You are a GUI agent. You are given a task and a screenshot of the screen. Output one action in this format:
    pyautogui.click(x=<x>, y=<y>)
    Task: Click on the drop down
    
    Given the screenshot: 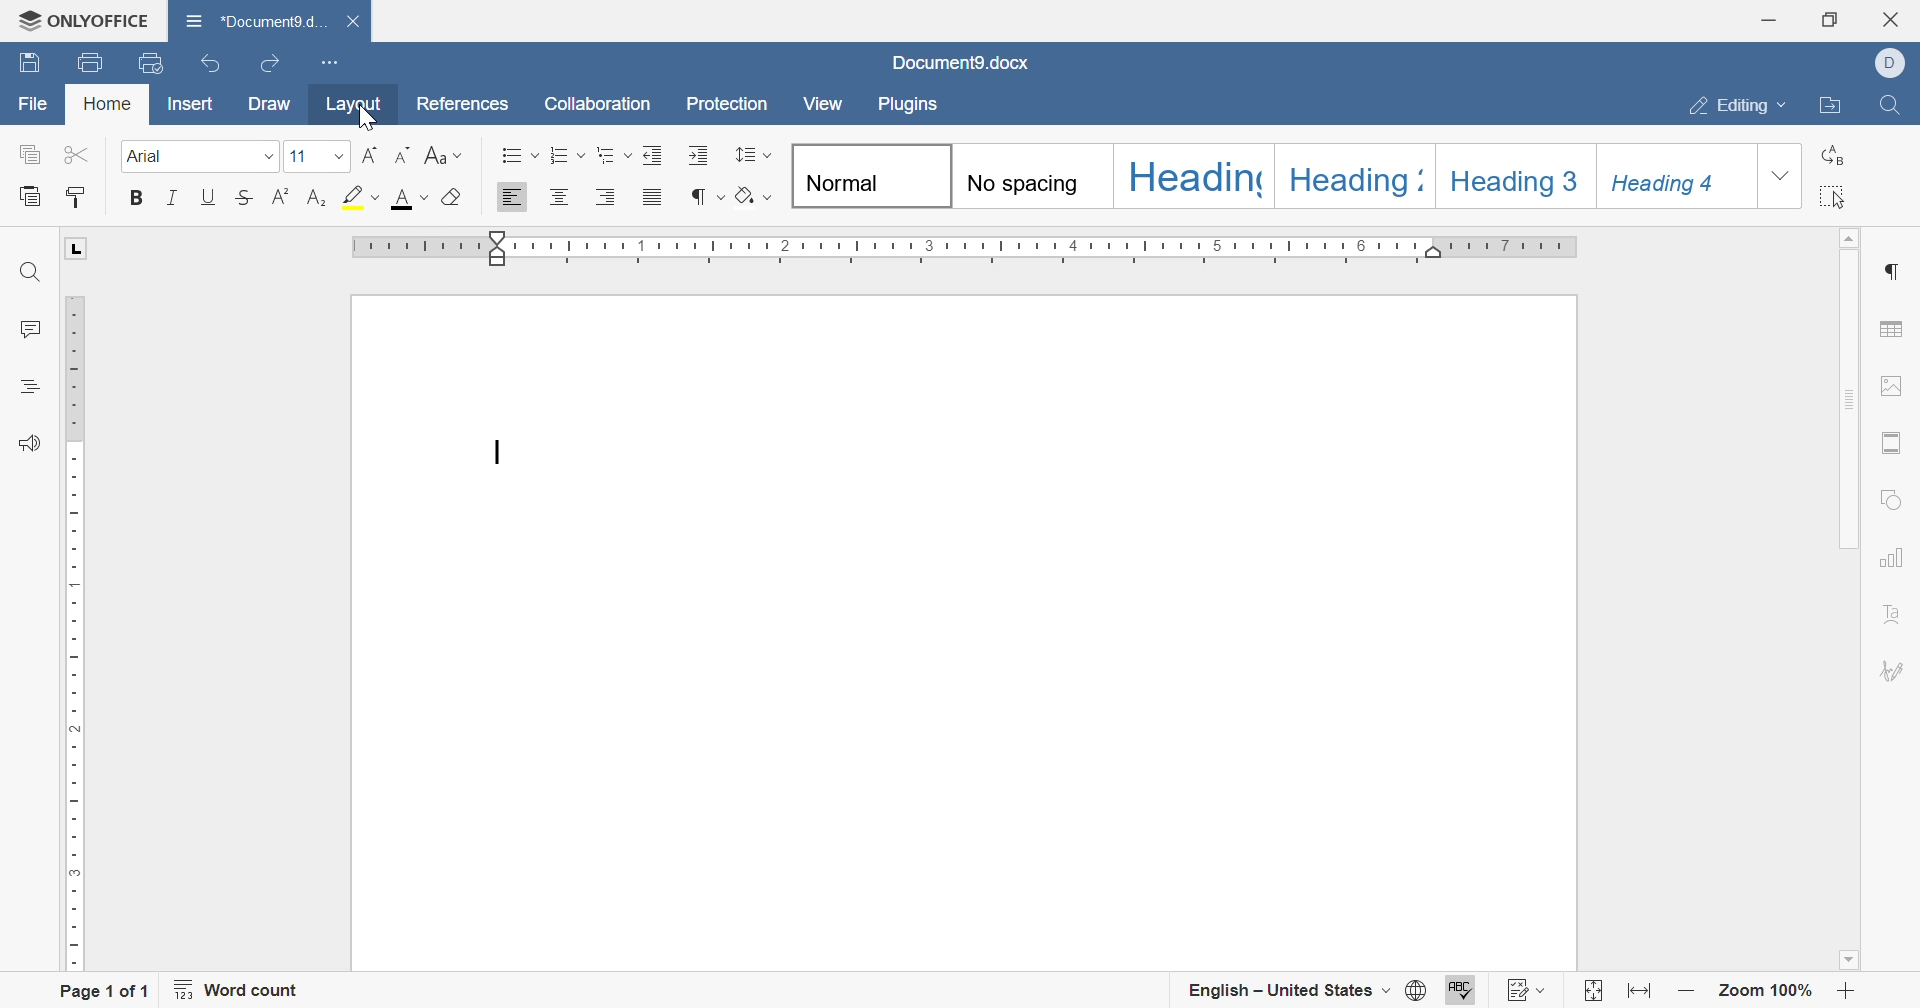 What is the action you would take?
    pyautogui.click(x=1782, y=174)
    